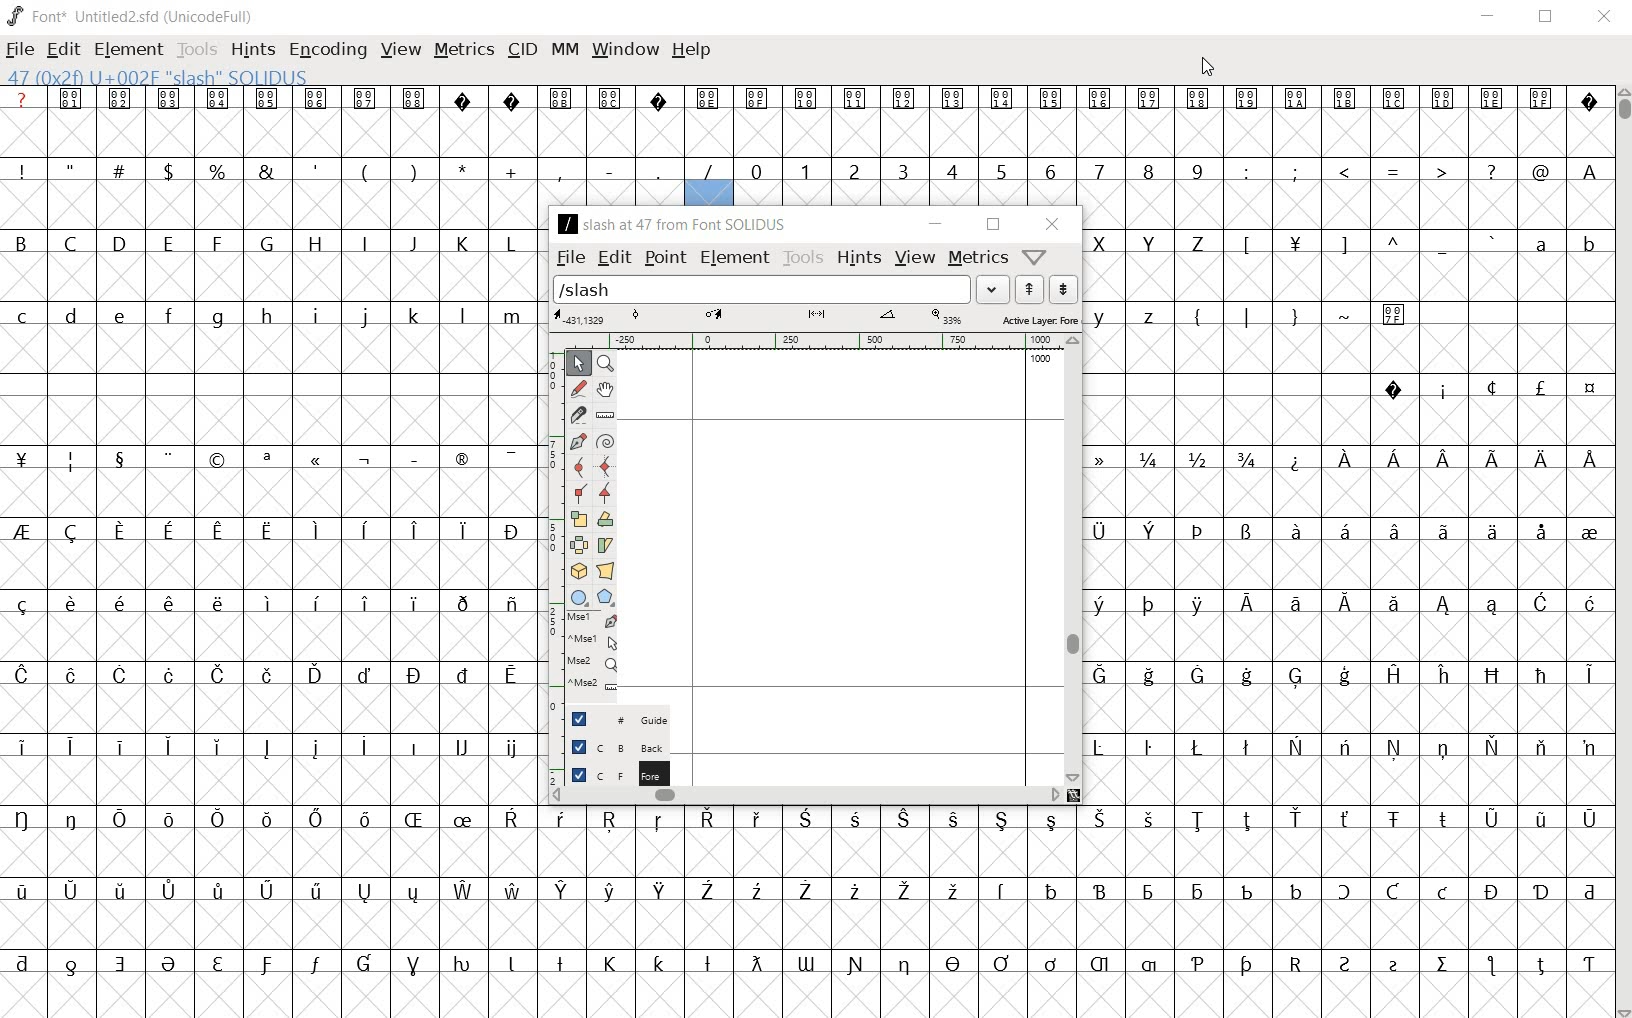 This screenshot has width=1632, height=1018. Describe the element at coordinates (804, 818) in the screenshot. I see `special letters` at that location.